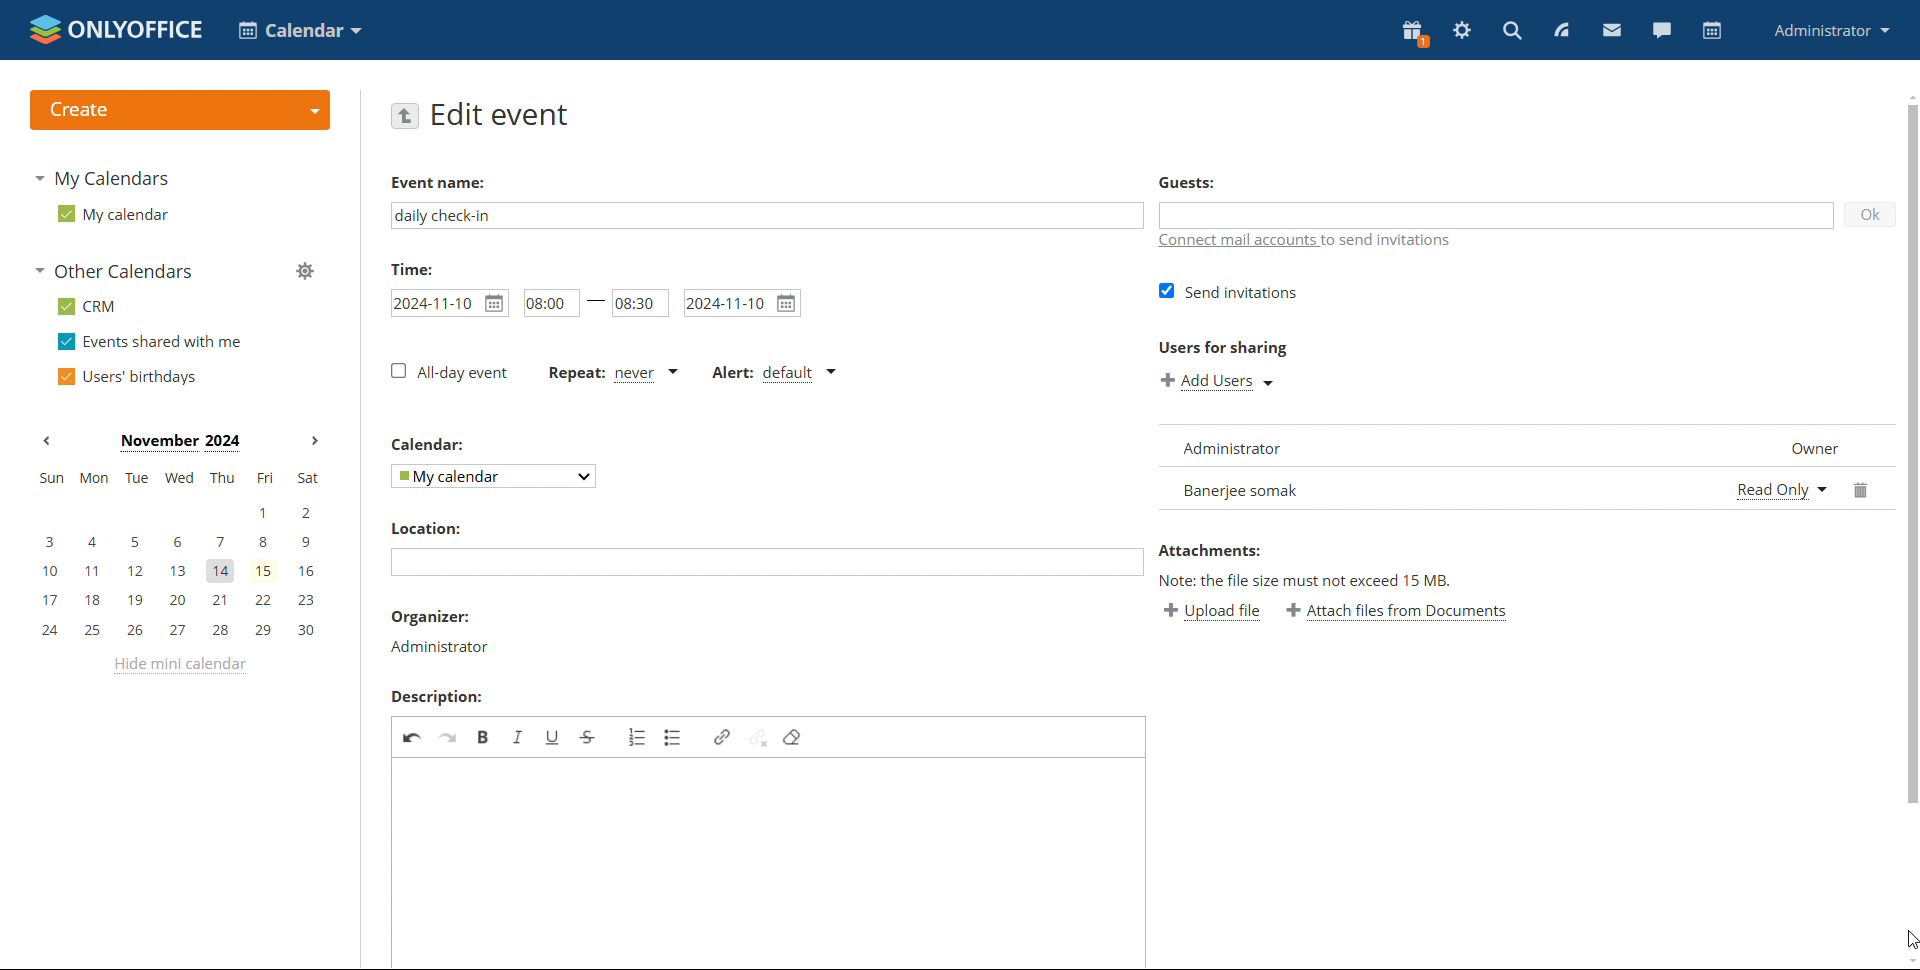 This screenshot has height=970, width=1920. Describe the element at coordinates (793, 738) in the screenshot. I see `remove format` at that location.